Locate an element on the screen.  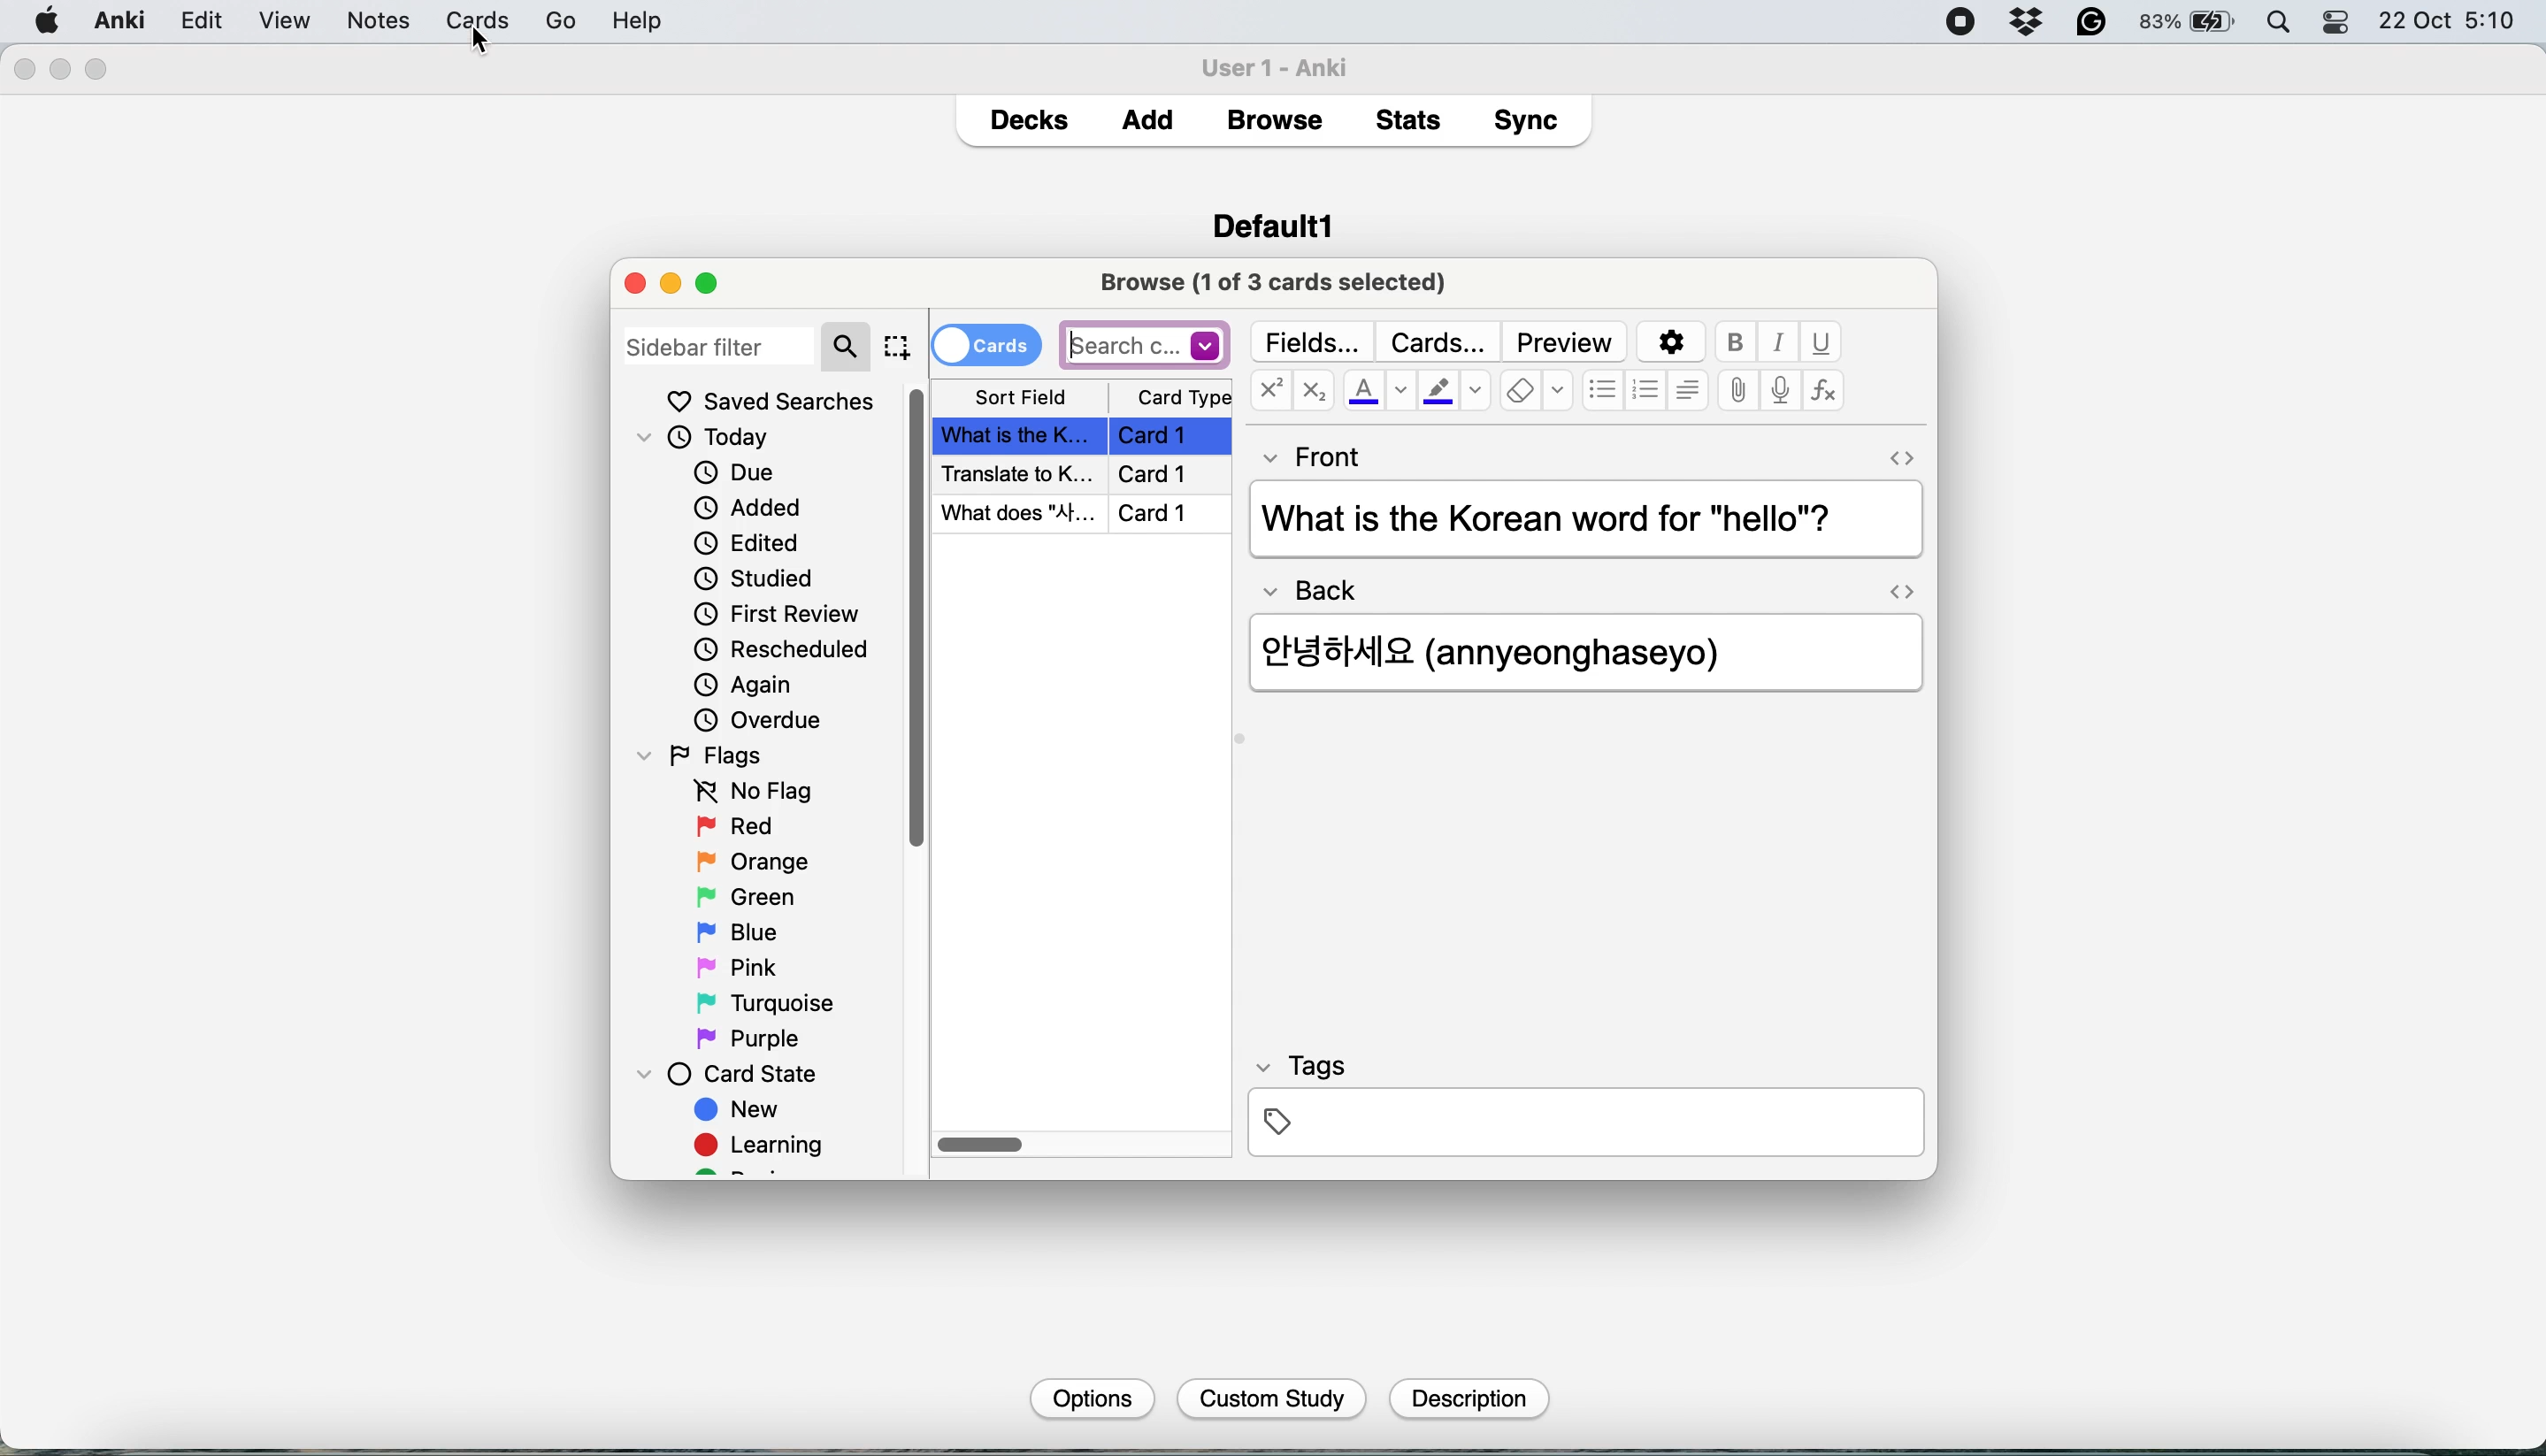
What is the Korean word for "hello"? is located at coordinates (1581, 521).